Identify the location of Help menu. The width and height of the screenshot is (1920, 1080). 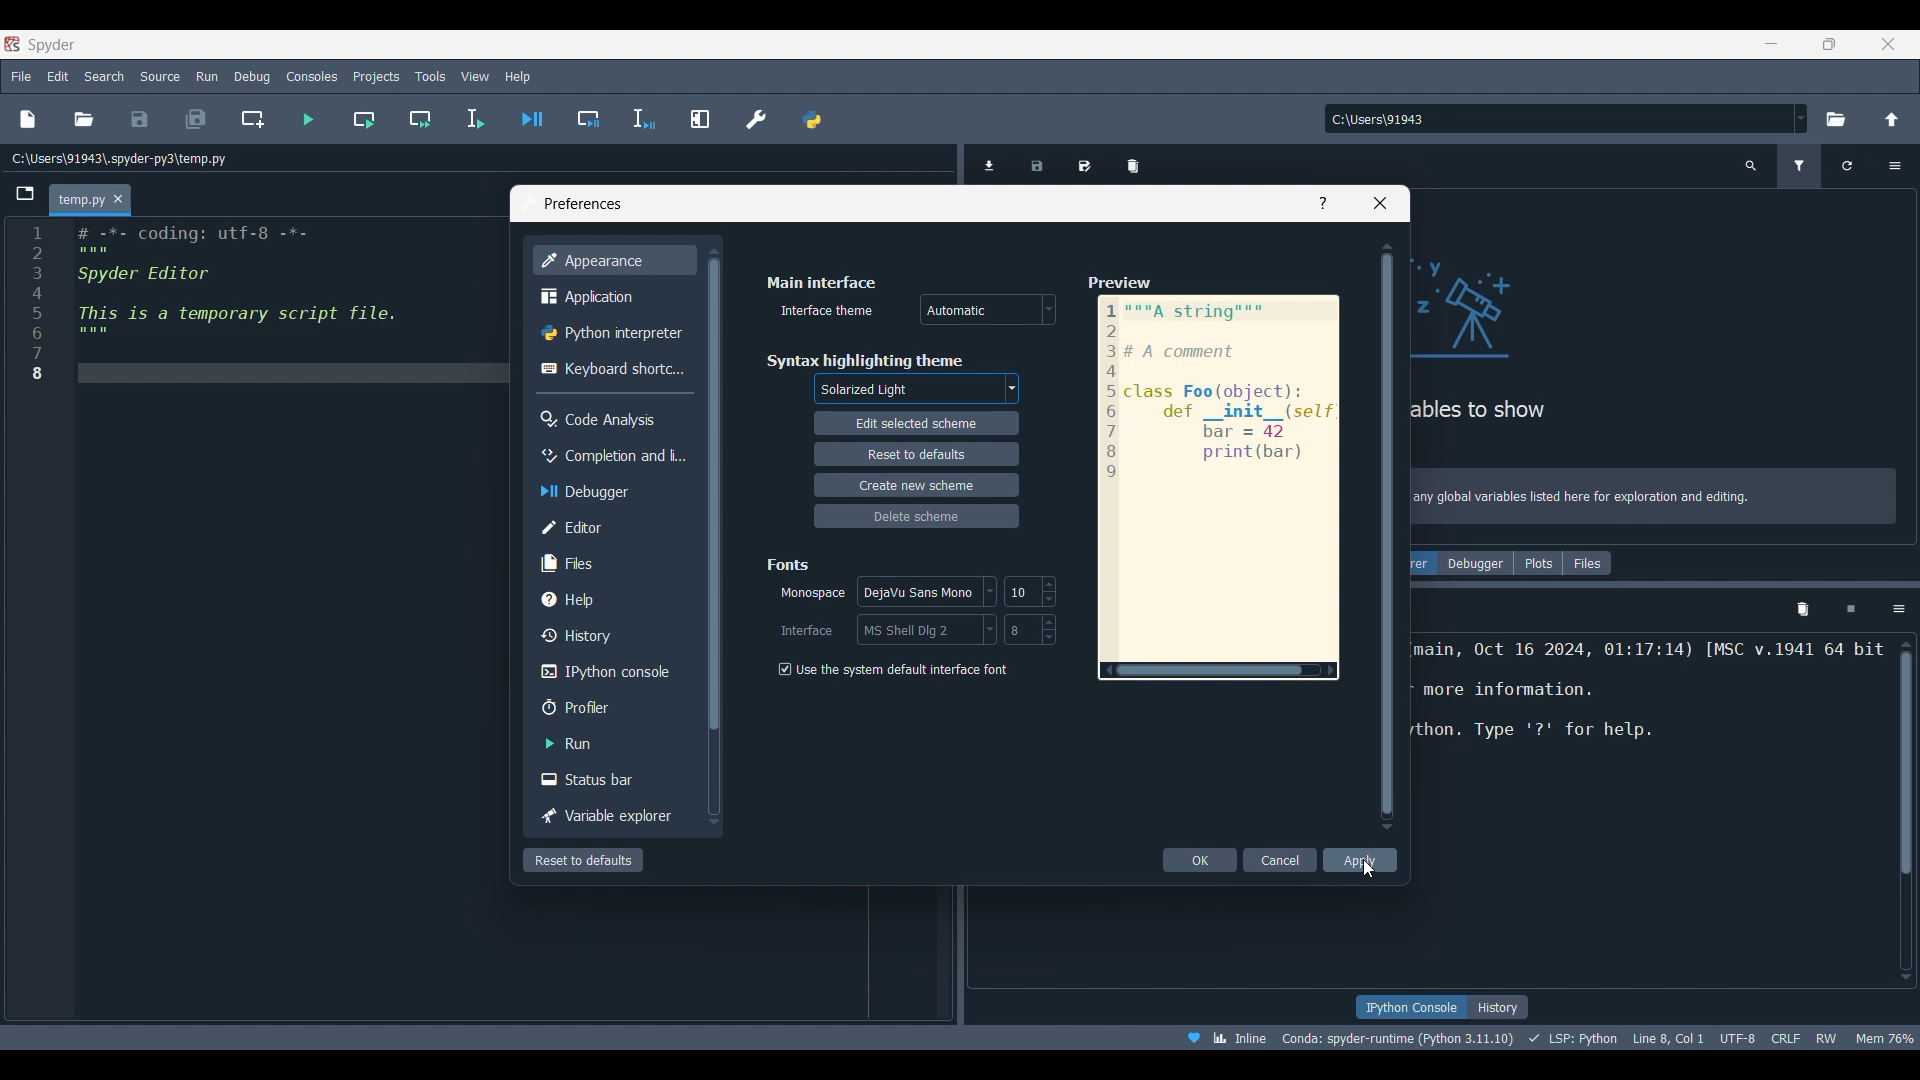
(518, 76).